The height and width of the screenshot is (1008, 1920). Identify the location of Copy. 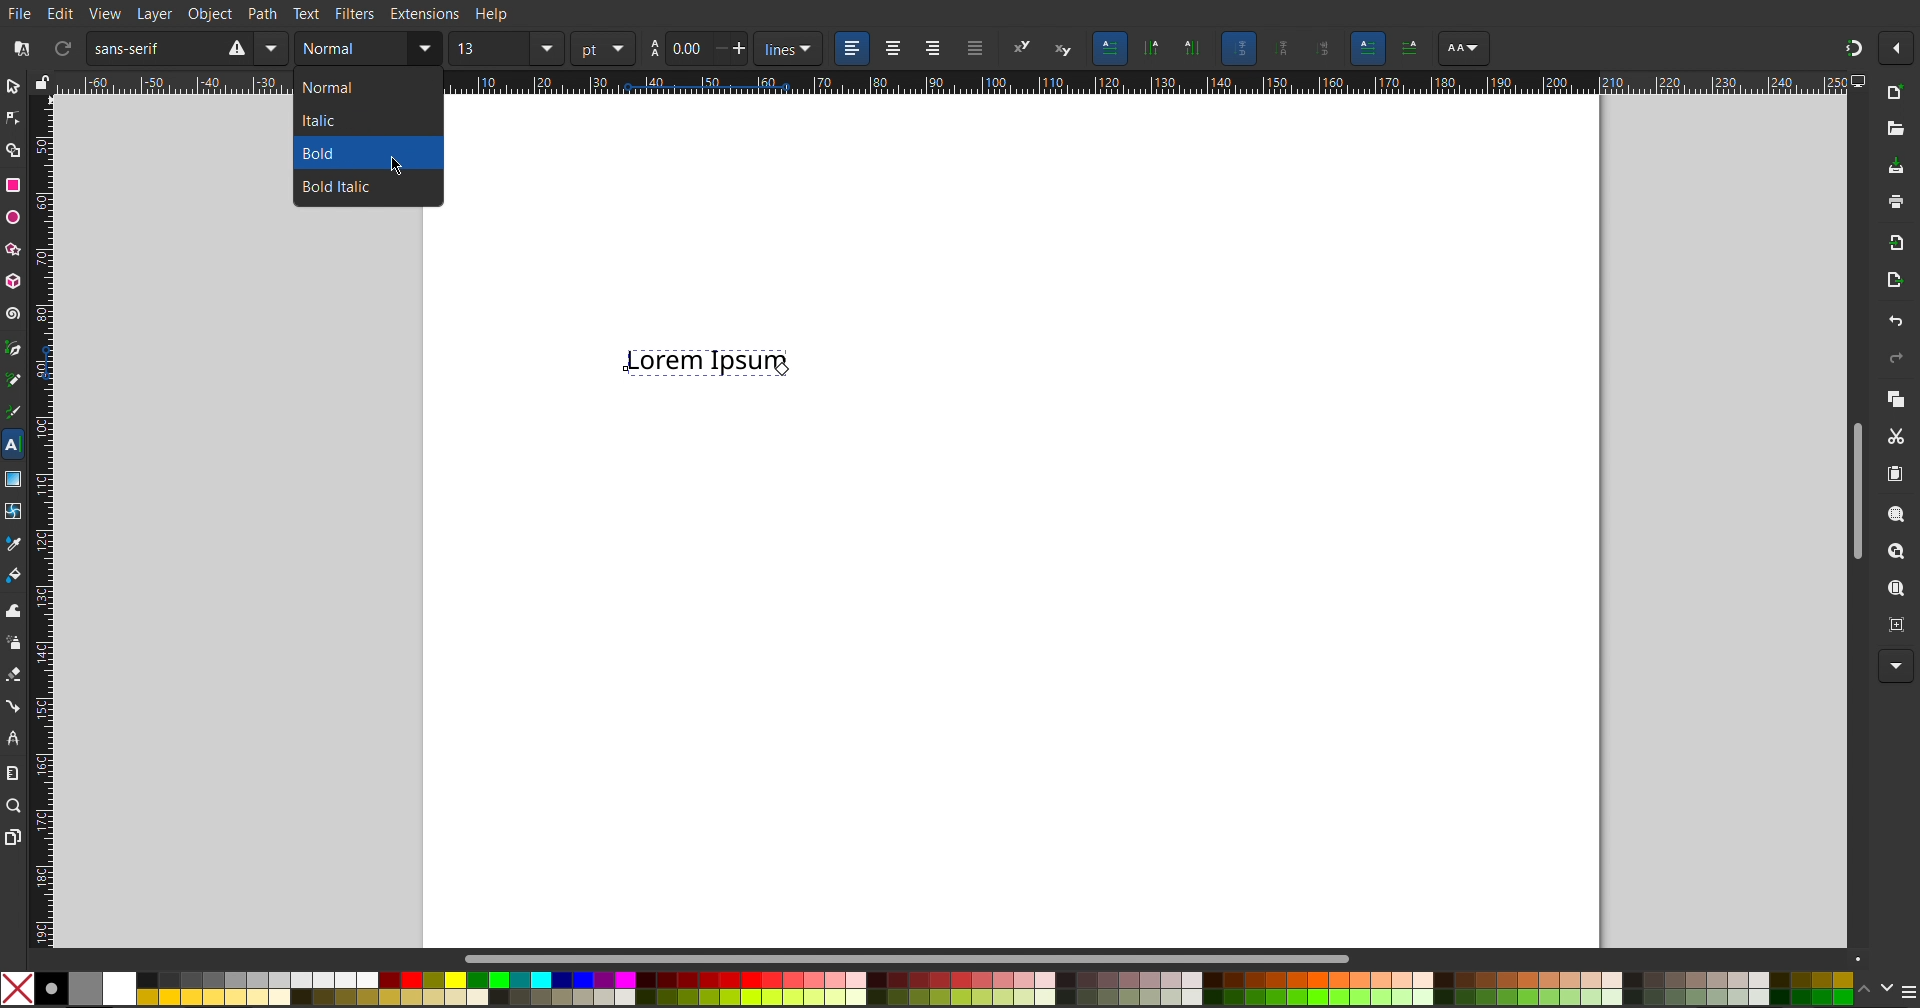
(1894, 398).